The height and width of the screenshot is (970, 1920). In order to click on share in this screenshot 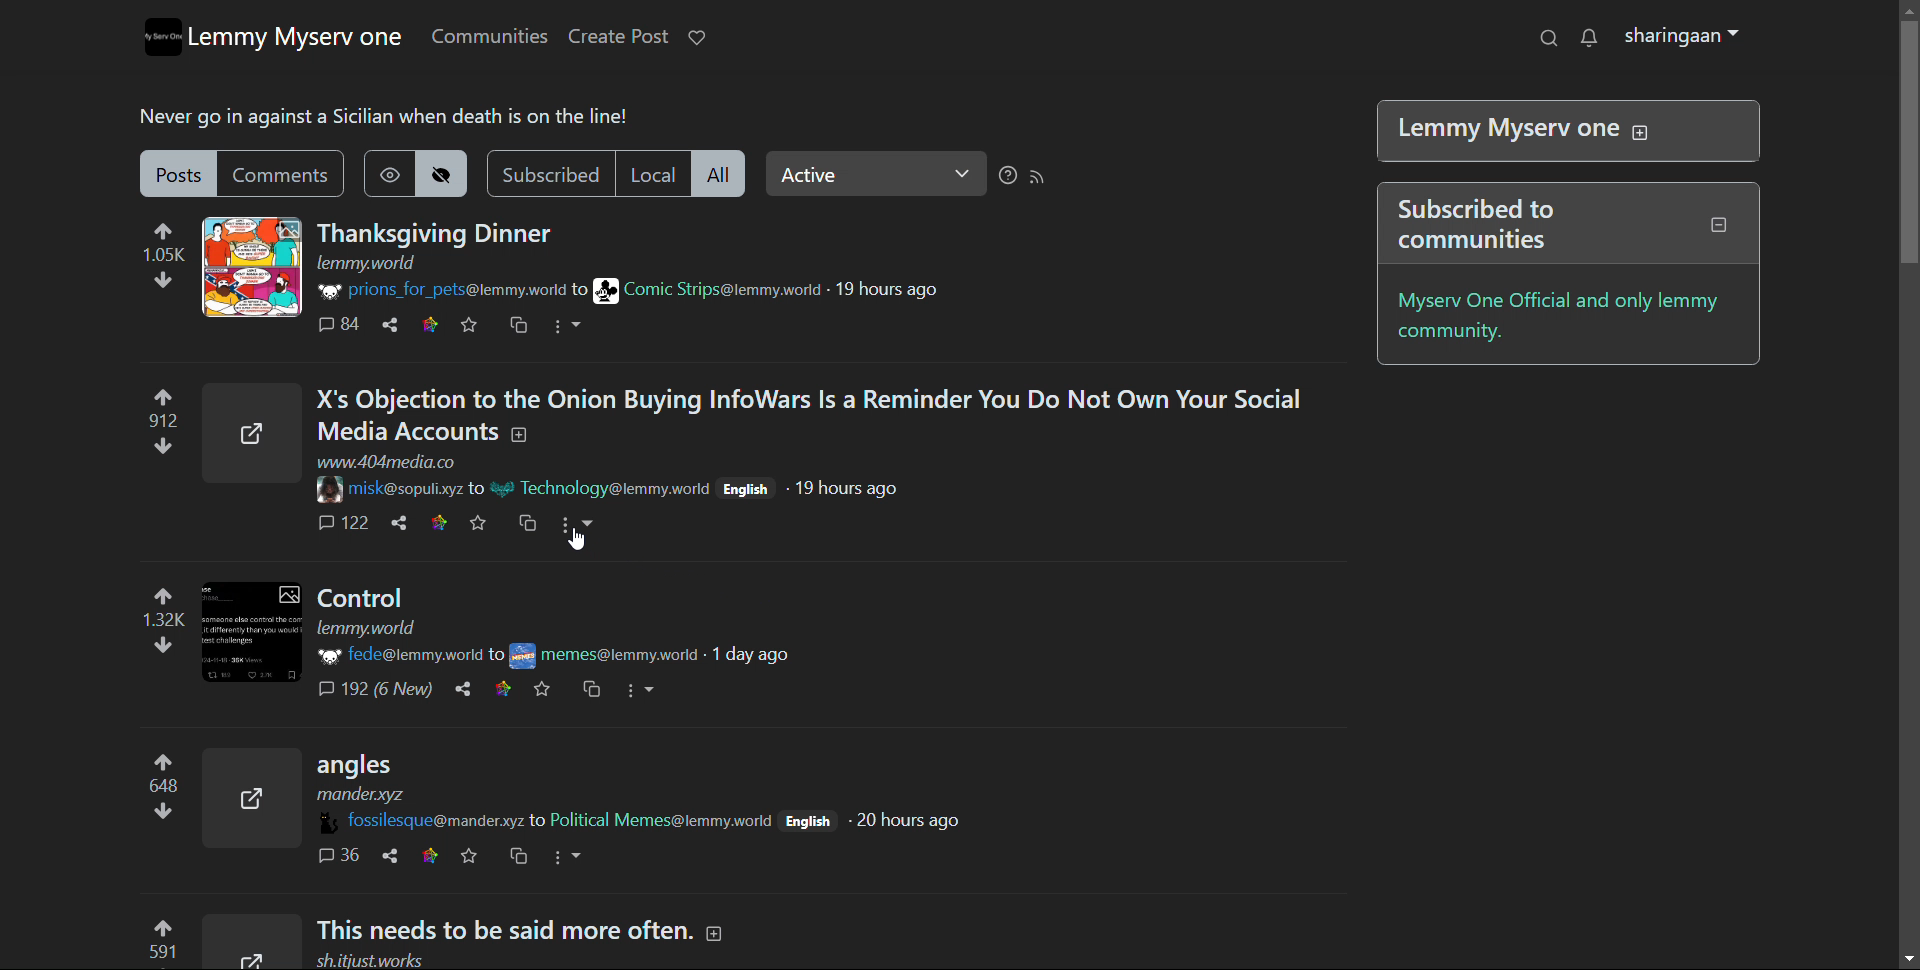, I will do `click(393, 524)`.